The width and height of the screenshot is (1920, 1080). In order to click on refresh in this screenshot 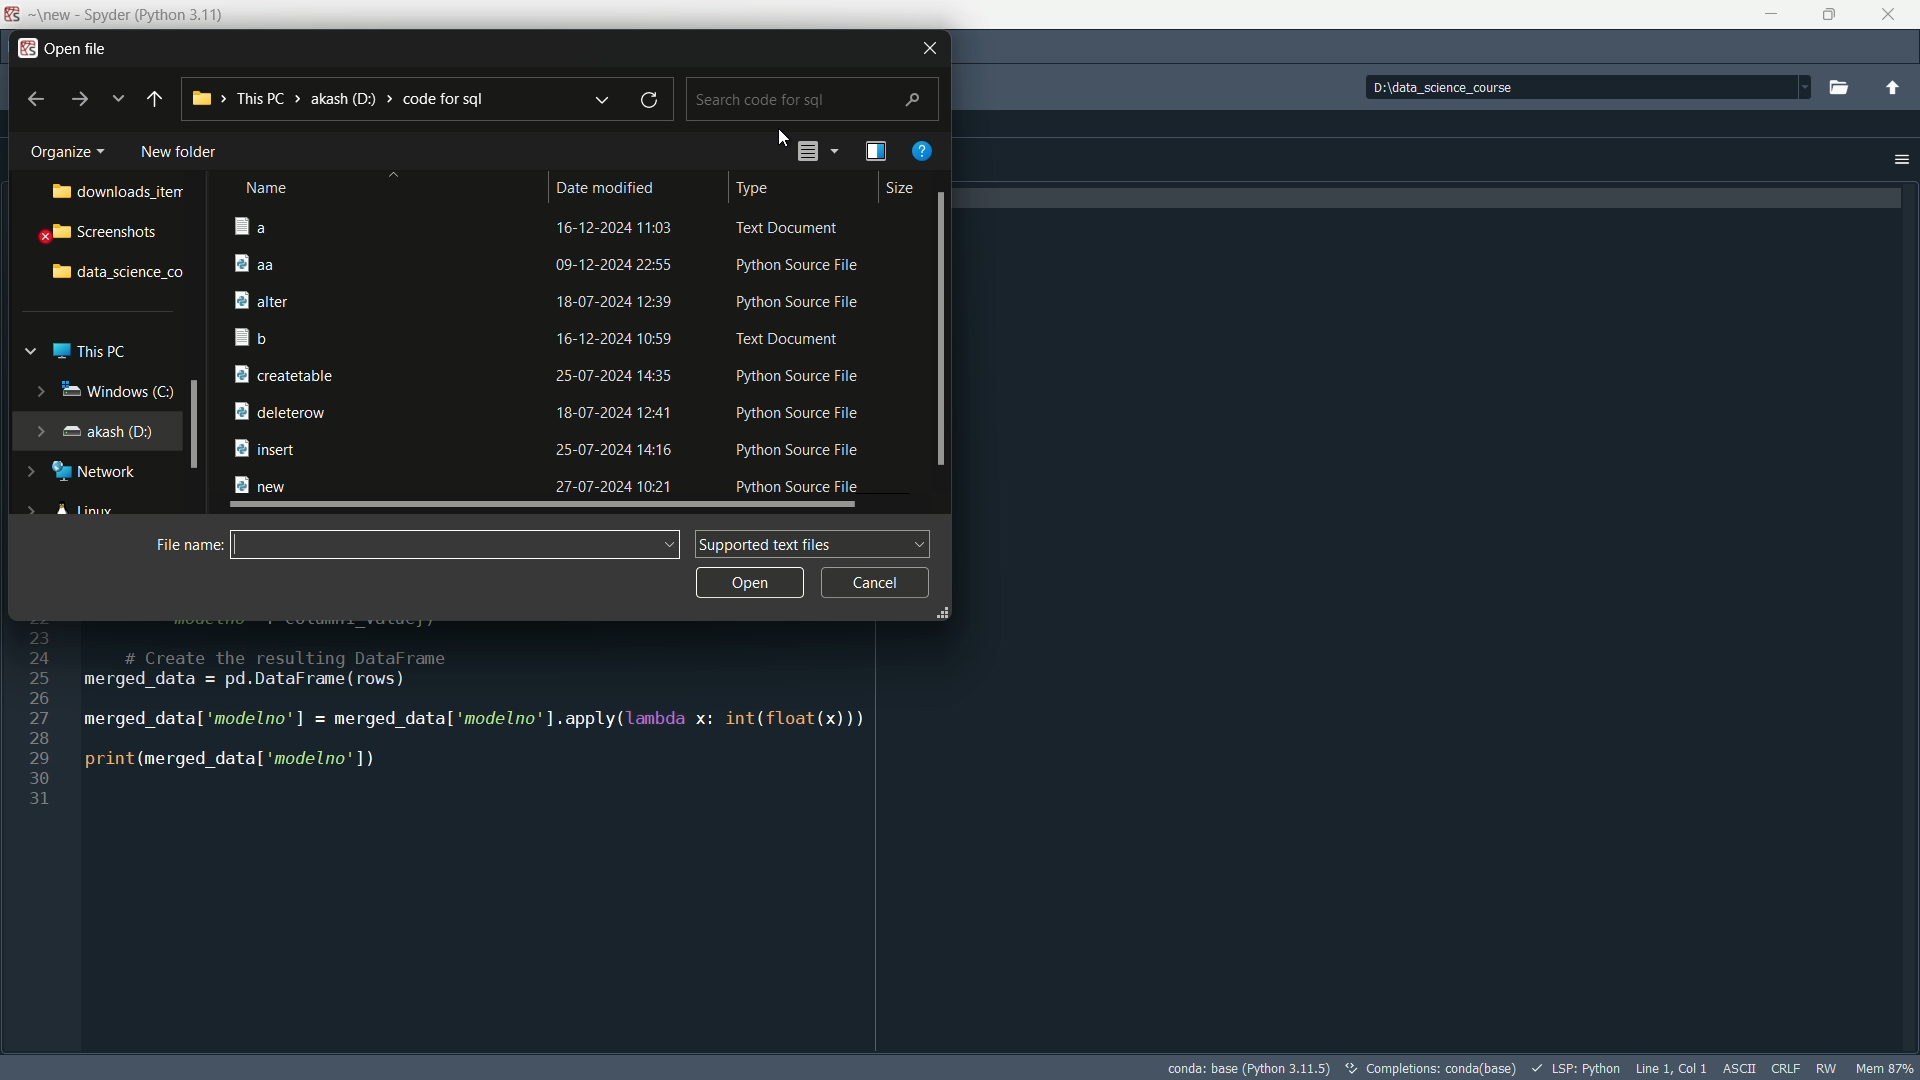, I will do `click(651, 96)`.